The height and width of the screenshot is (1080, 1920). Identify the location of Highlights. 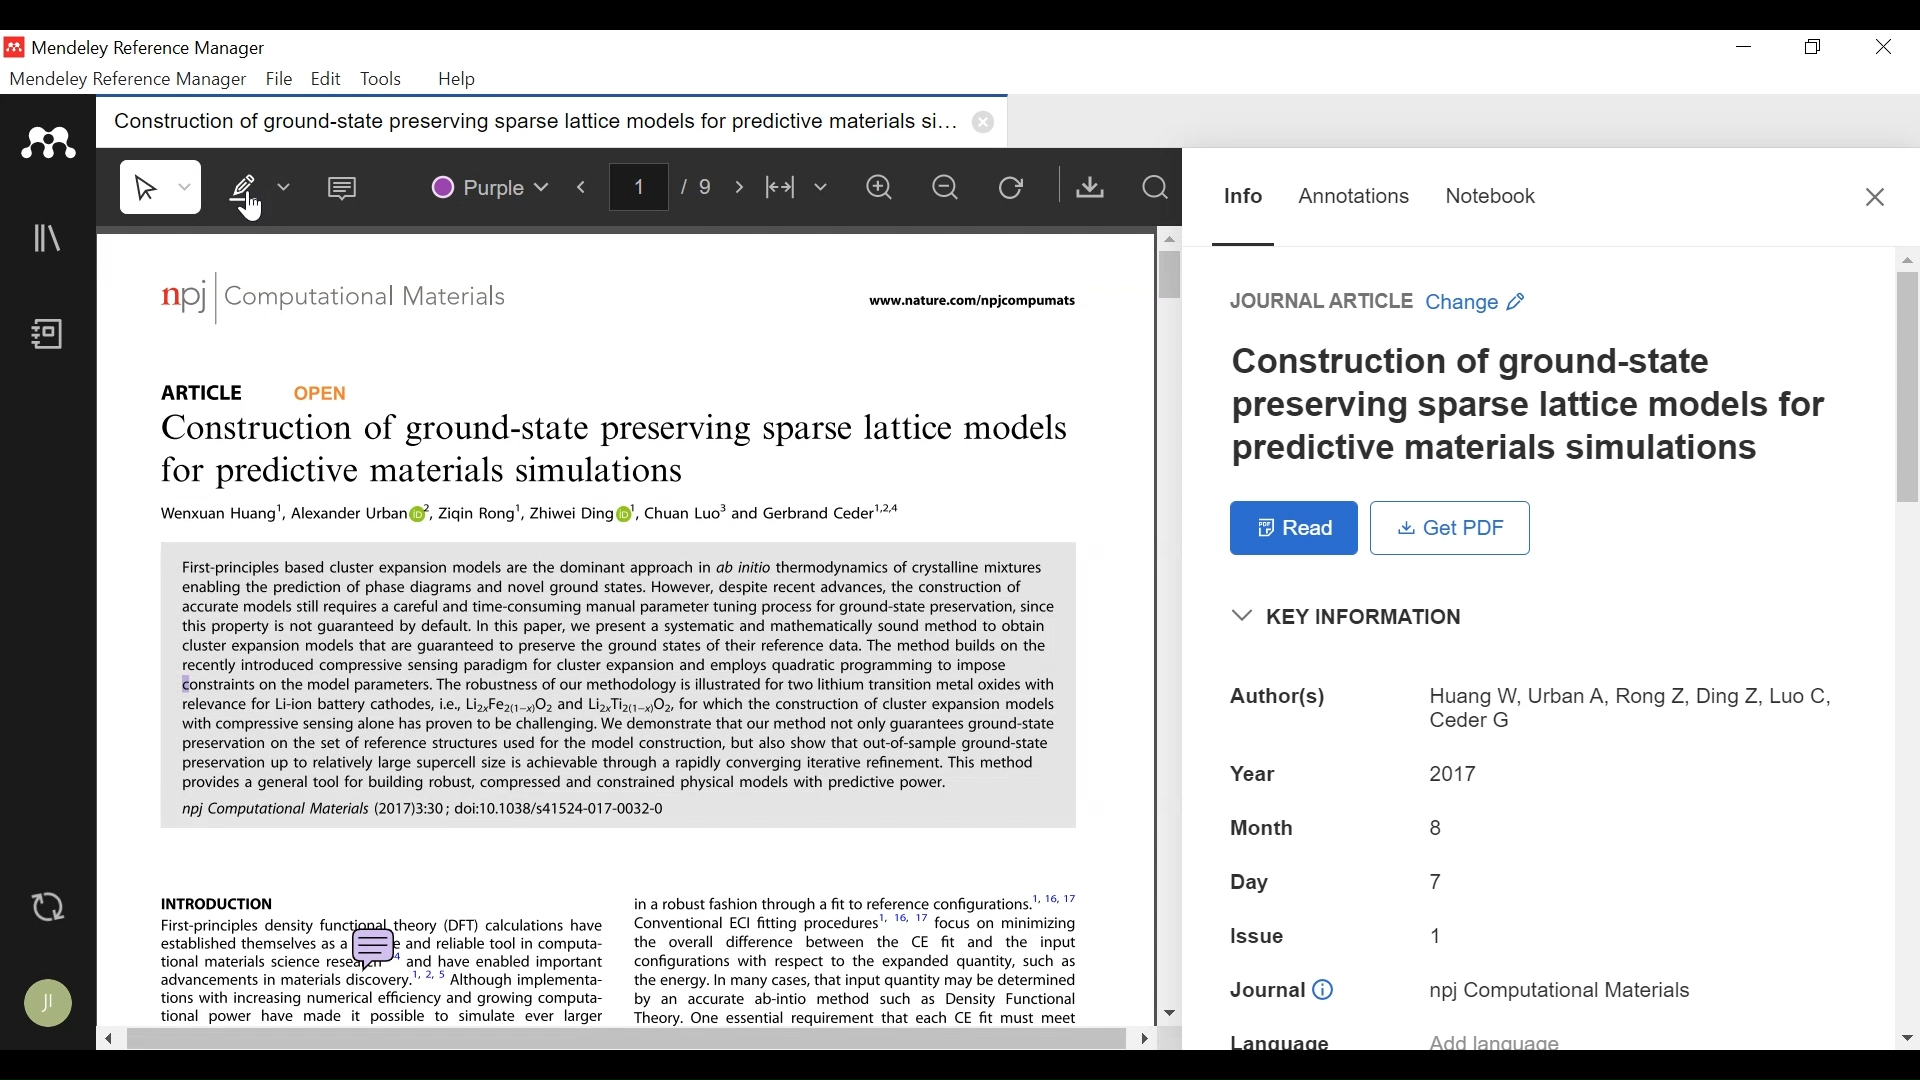
(257, 184).